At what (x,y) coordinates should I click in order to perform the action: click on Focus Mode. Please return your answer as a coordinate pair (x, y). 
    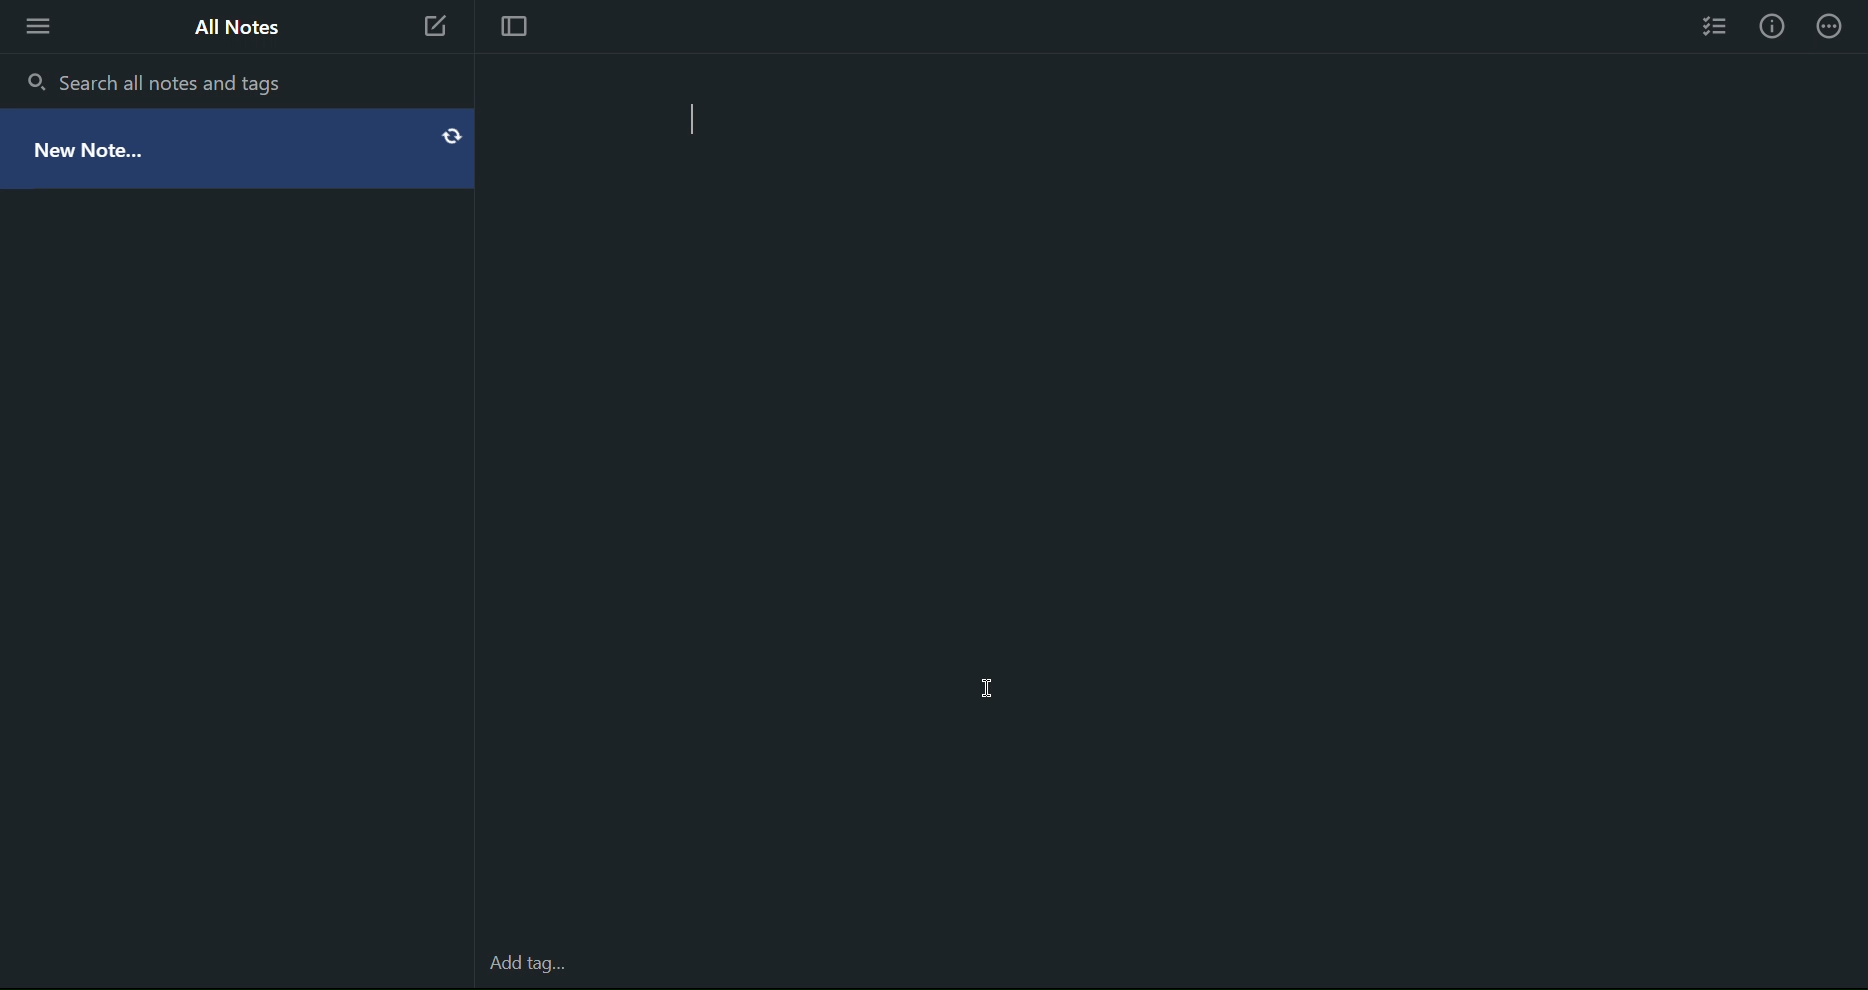
    Looking at the image, I should click on (518, 24).